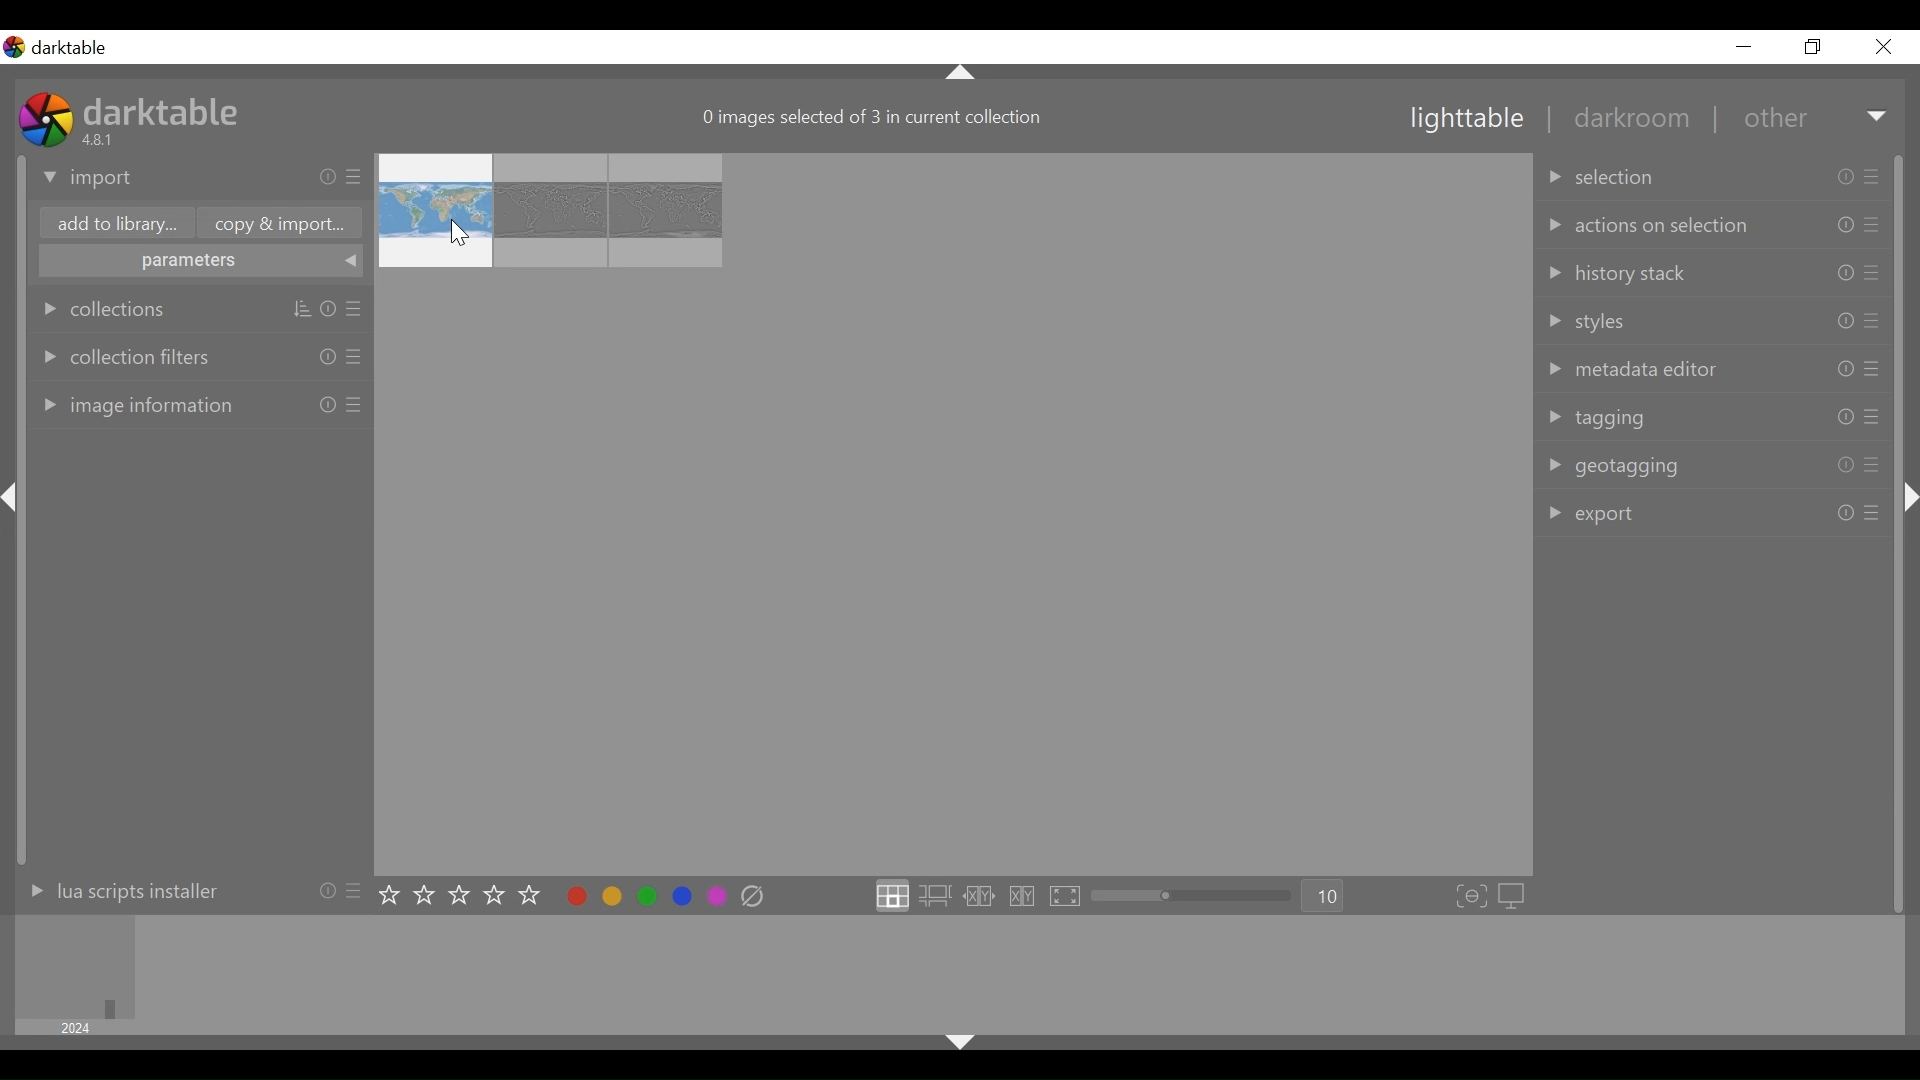  I want to click on zoom, so click(1197, 896).